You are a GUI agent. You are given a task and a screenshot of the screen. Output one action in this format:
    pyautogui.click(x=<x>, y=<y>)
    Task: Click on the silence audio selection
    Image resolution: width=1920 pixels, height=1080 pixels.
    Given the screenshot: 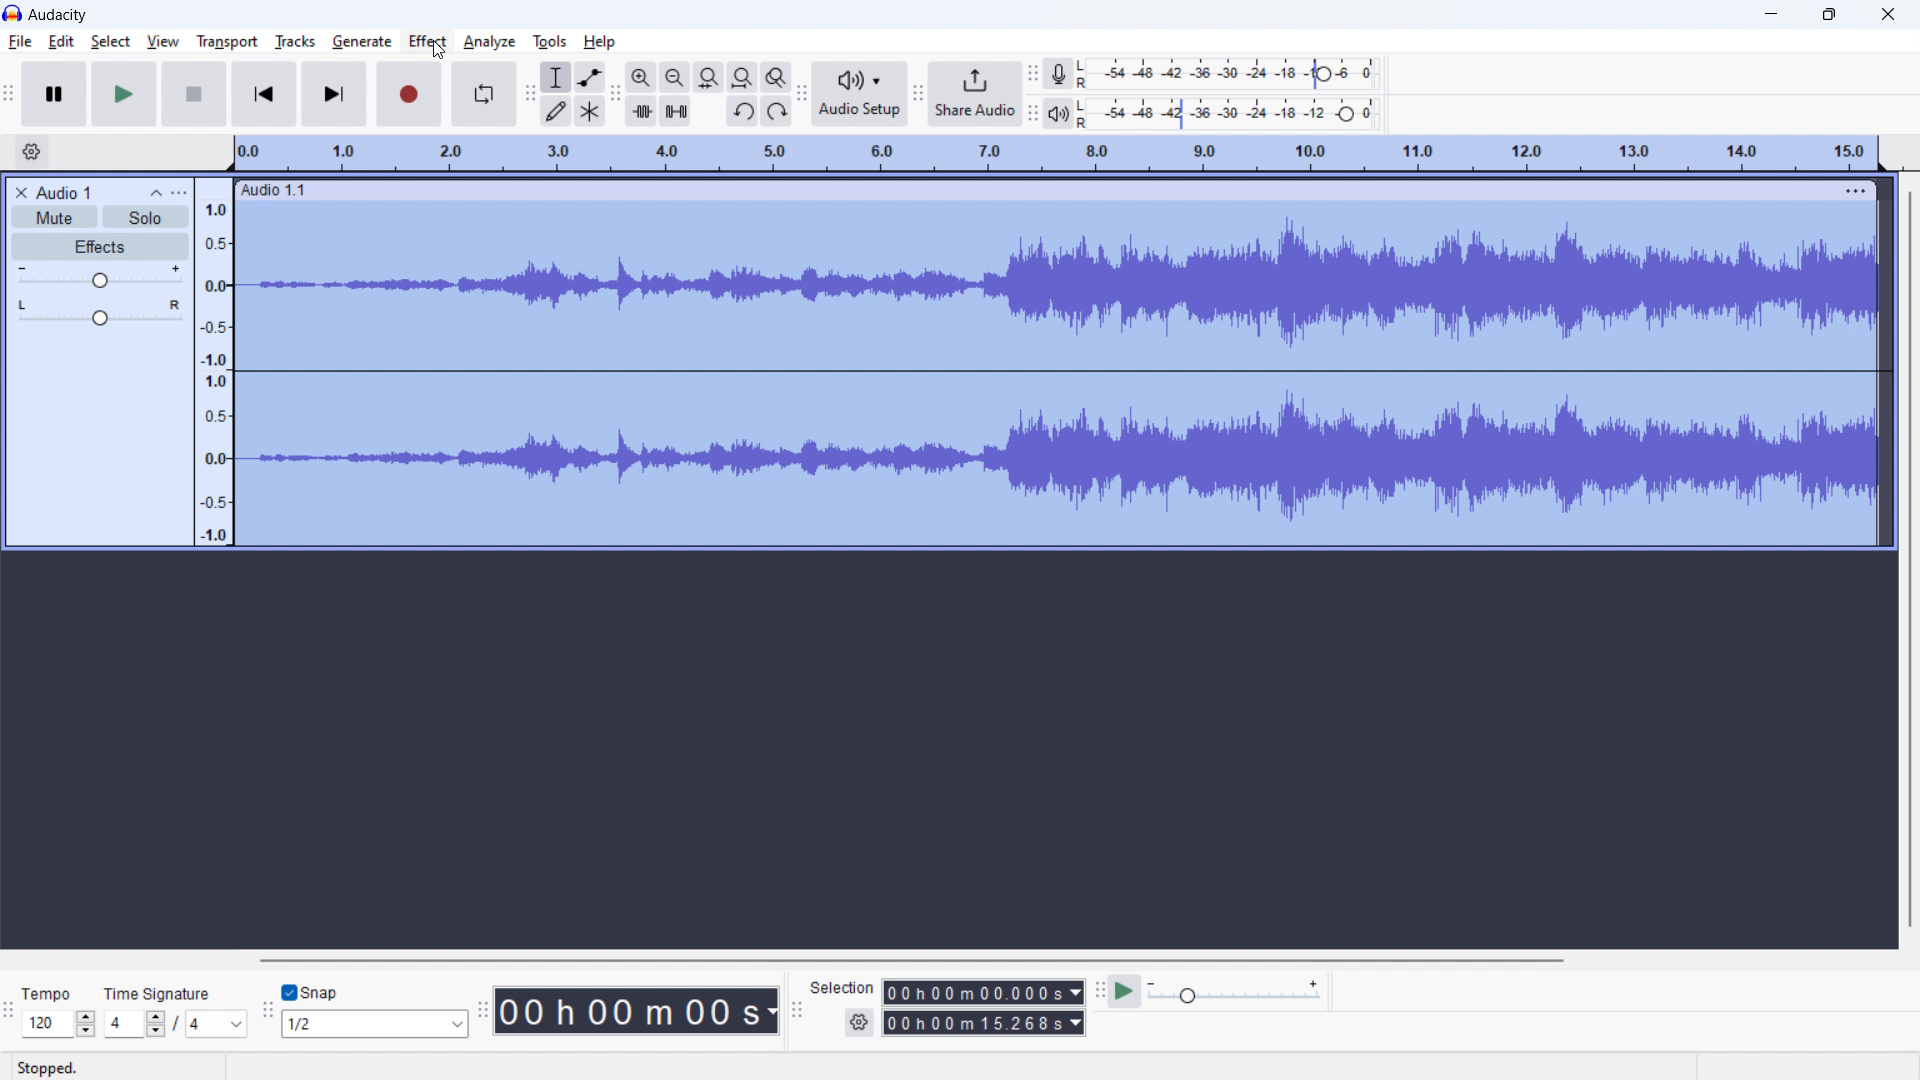 What is the action you would take?
    pyautogui.click(x=675, y=111)
    